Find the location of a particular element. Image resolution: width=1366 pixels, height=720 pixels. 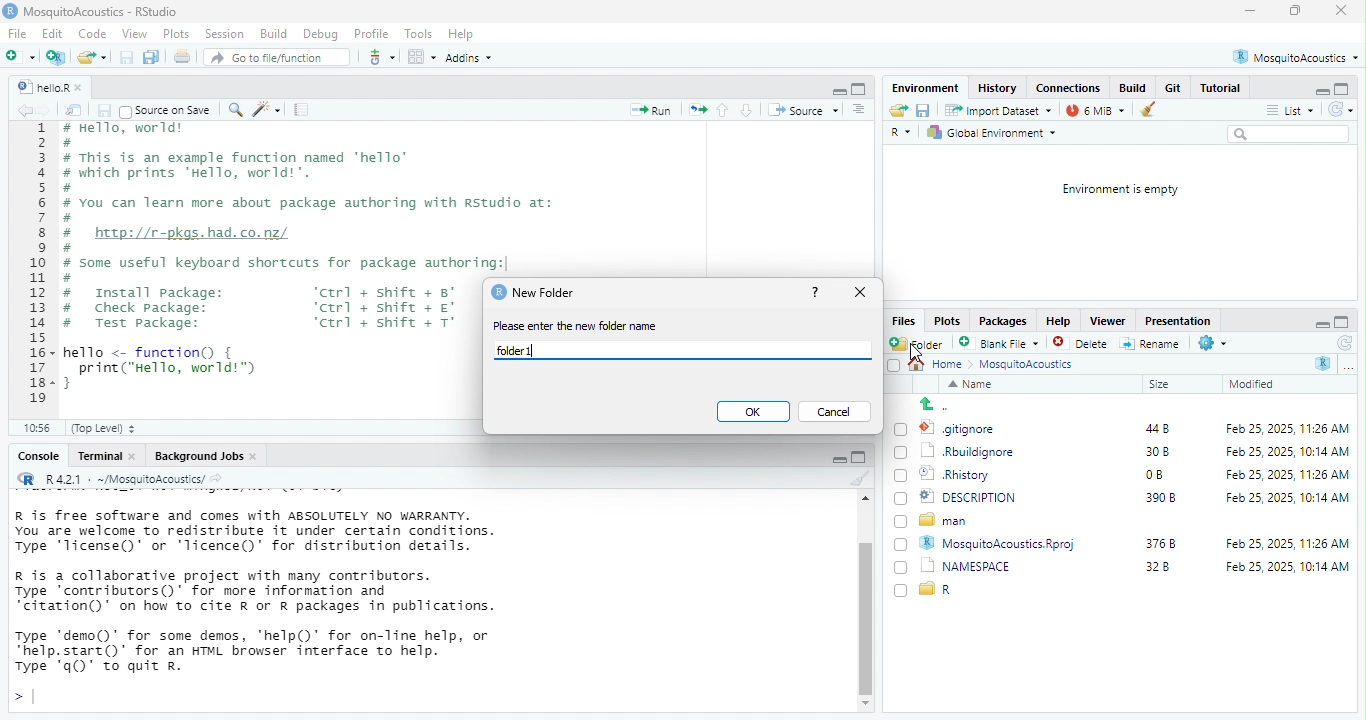

7 mb is located at coordinates (1098, 110).